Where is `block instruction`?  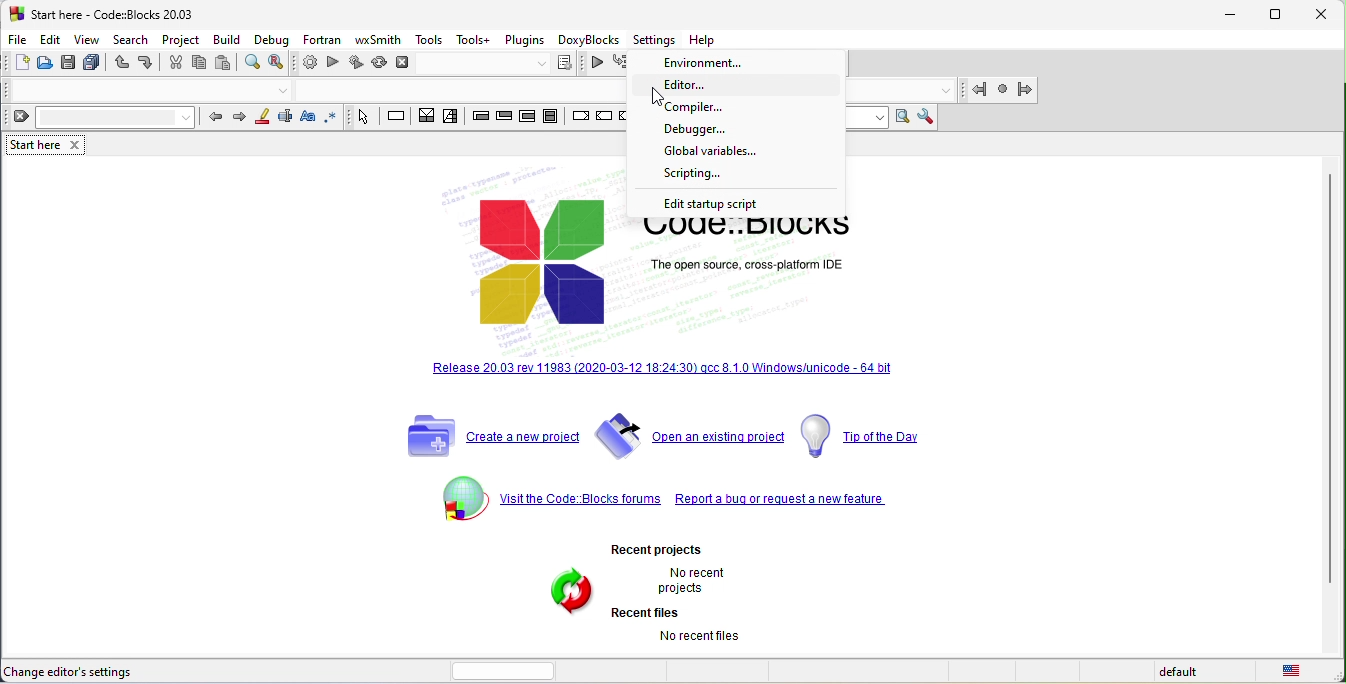 block instruction is located at coordinates (555, 117).